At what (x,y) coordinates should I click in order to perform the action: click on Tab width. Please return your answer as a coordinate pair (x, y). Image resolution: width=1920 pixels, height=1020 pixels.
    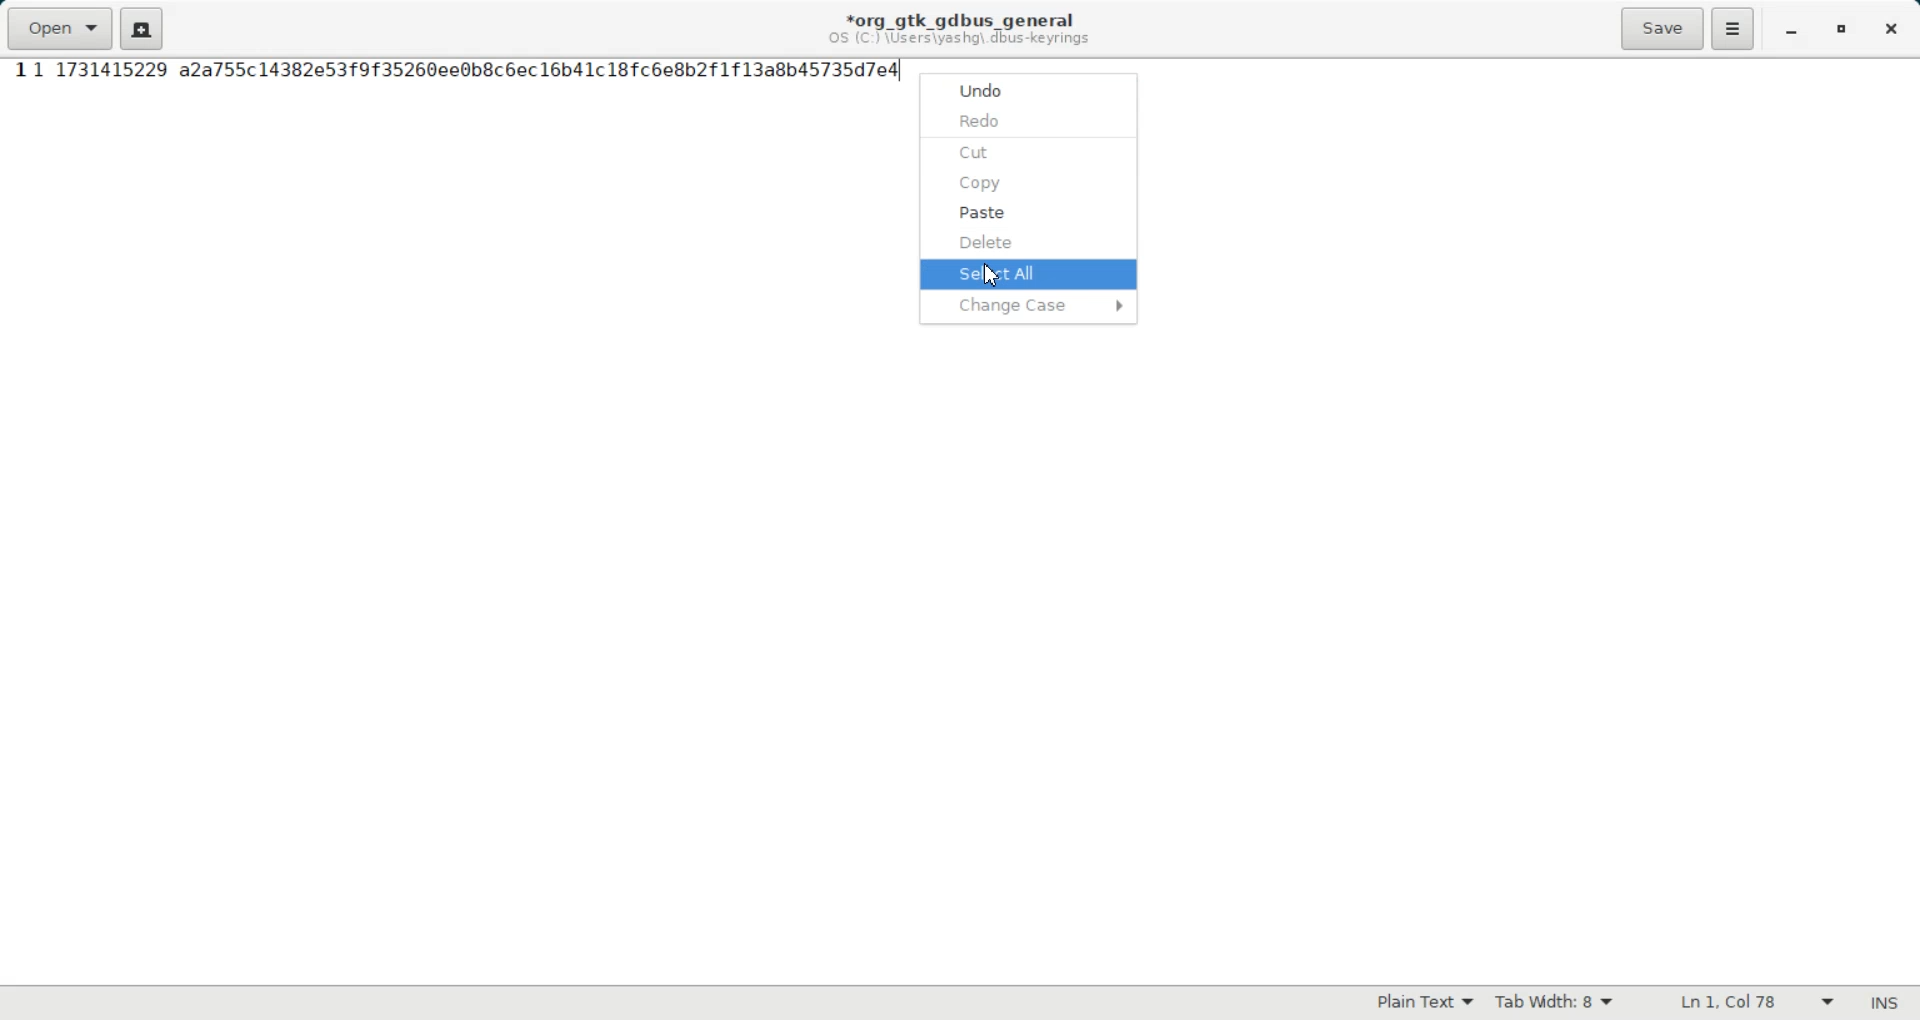
    Looking at the image, I should click on (1555, 1003).